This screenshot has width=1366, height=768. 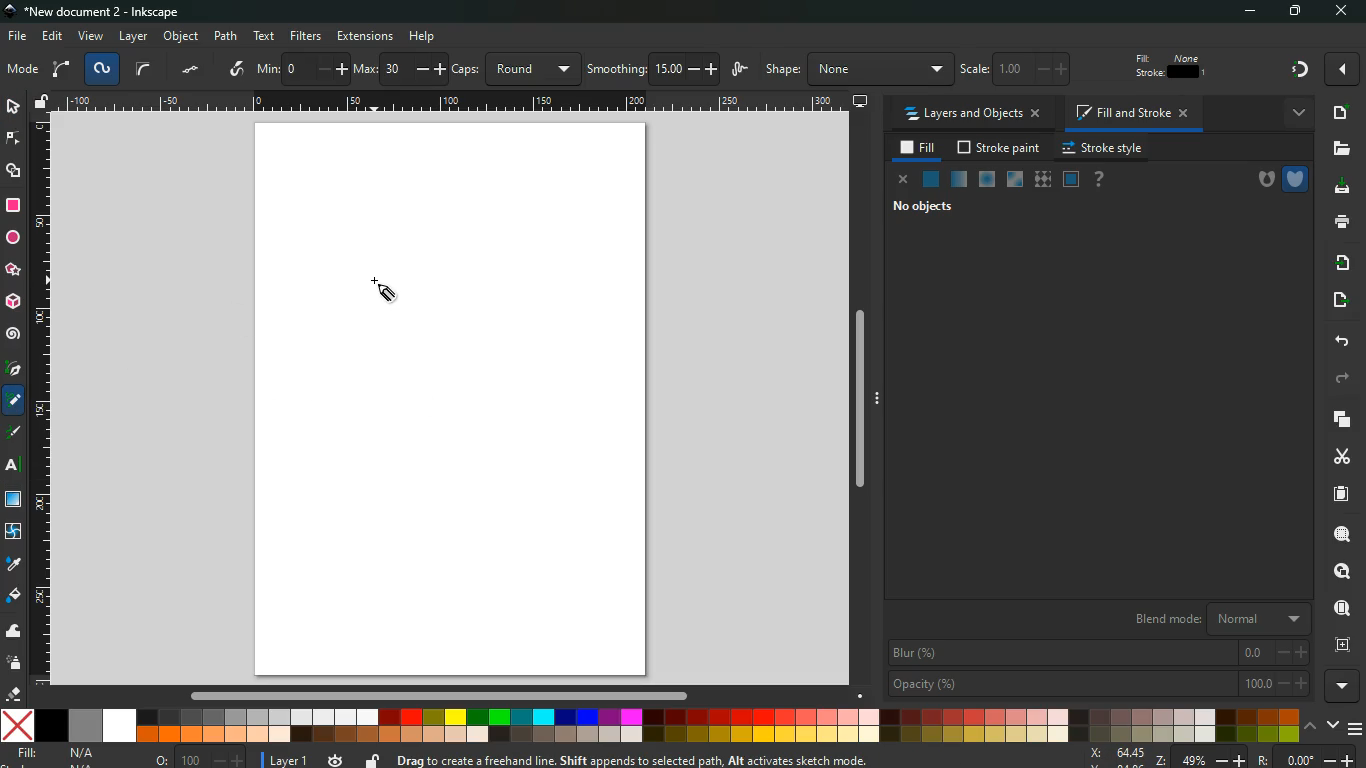 I want to click on shape, so click(x=855, y=70).